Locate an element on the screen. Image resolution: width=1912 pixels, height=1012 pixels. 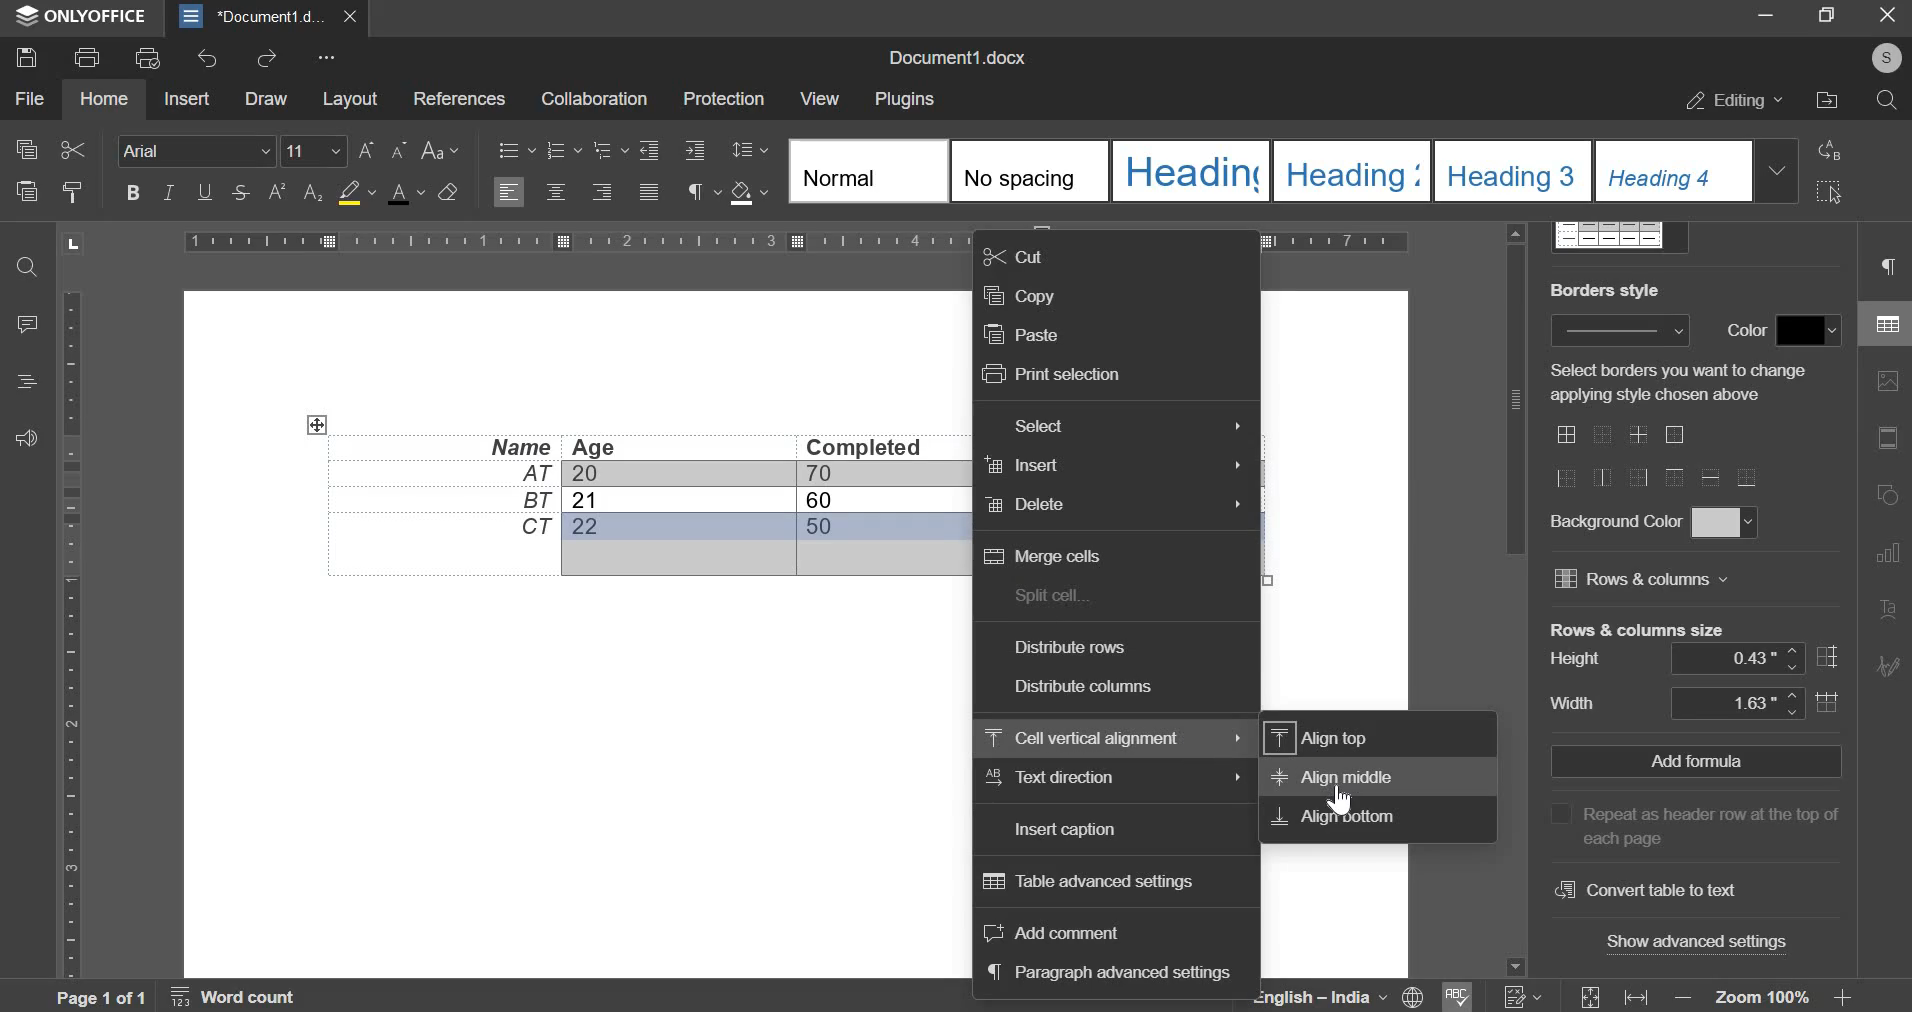
insert caption is located at coordinates (1066, 832).